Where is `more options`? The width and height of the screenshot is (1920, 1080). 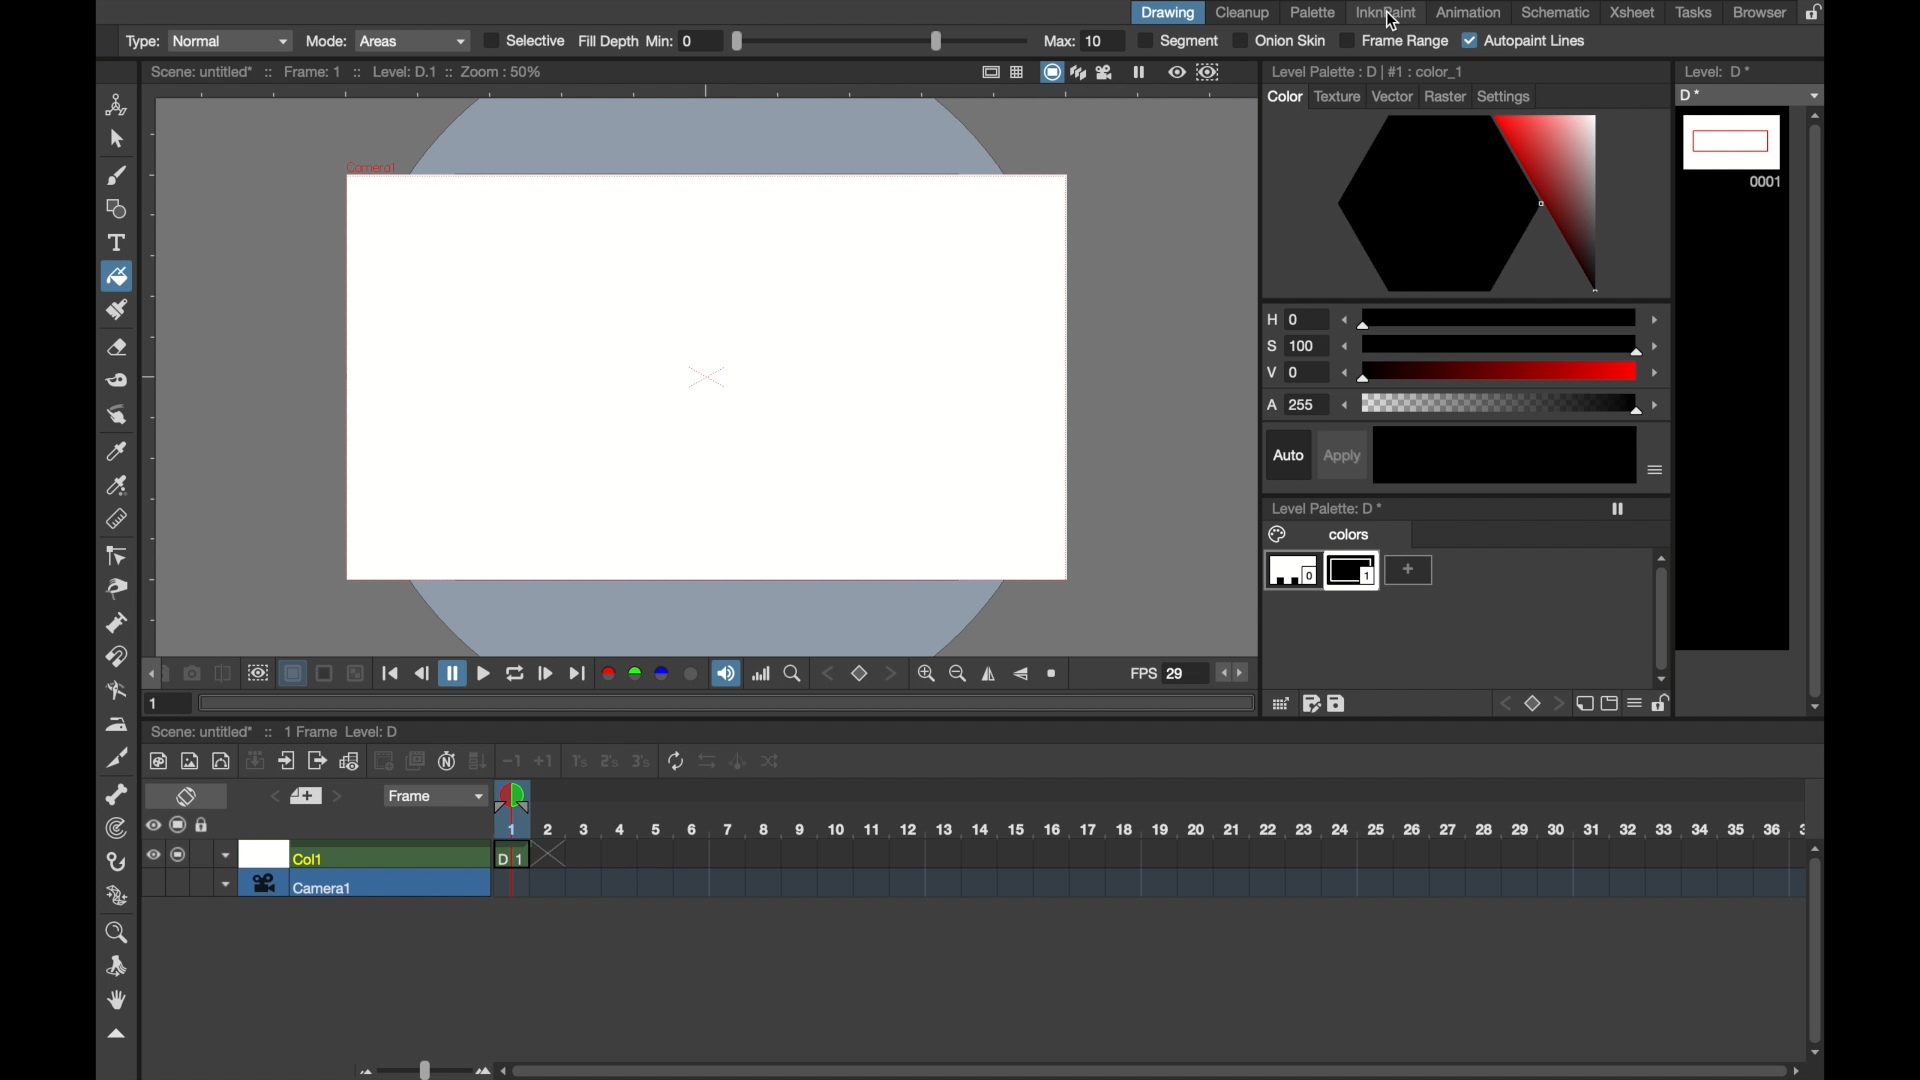
more options is located at coordinates (1655, 469).